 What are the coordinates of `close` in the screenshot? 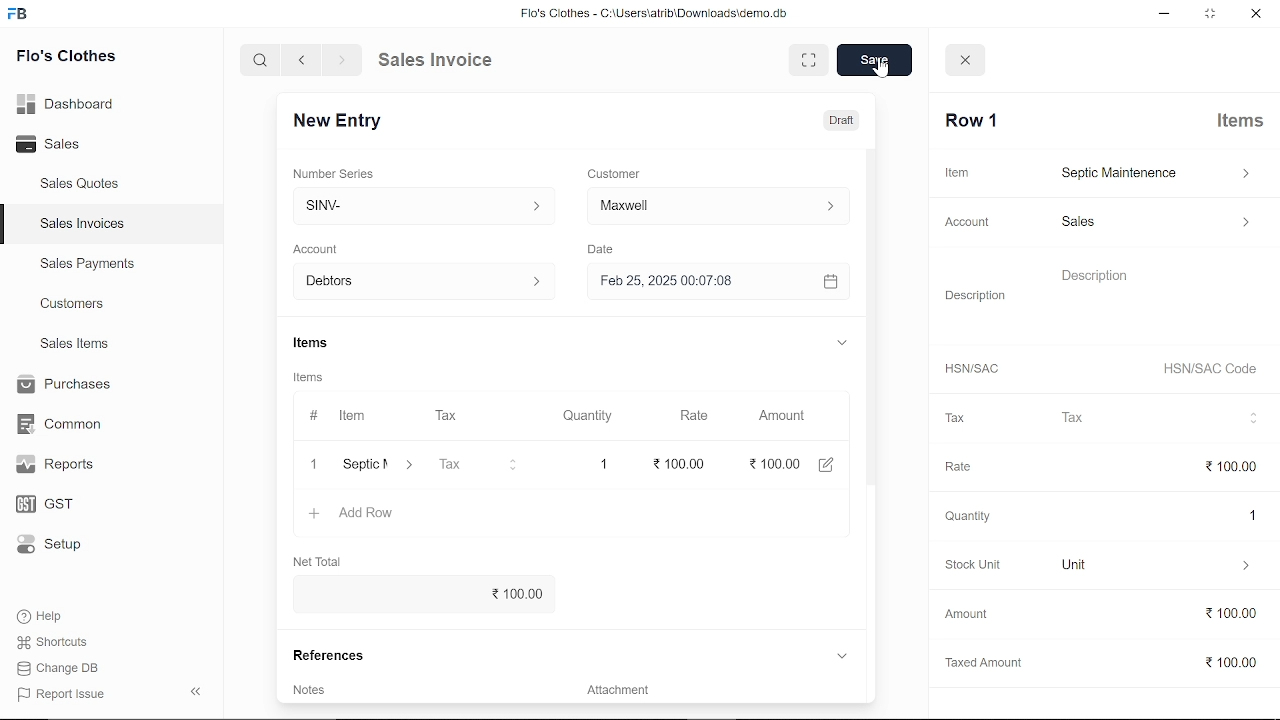 It's located at (1254, 12).